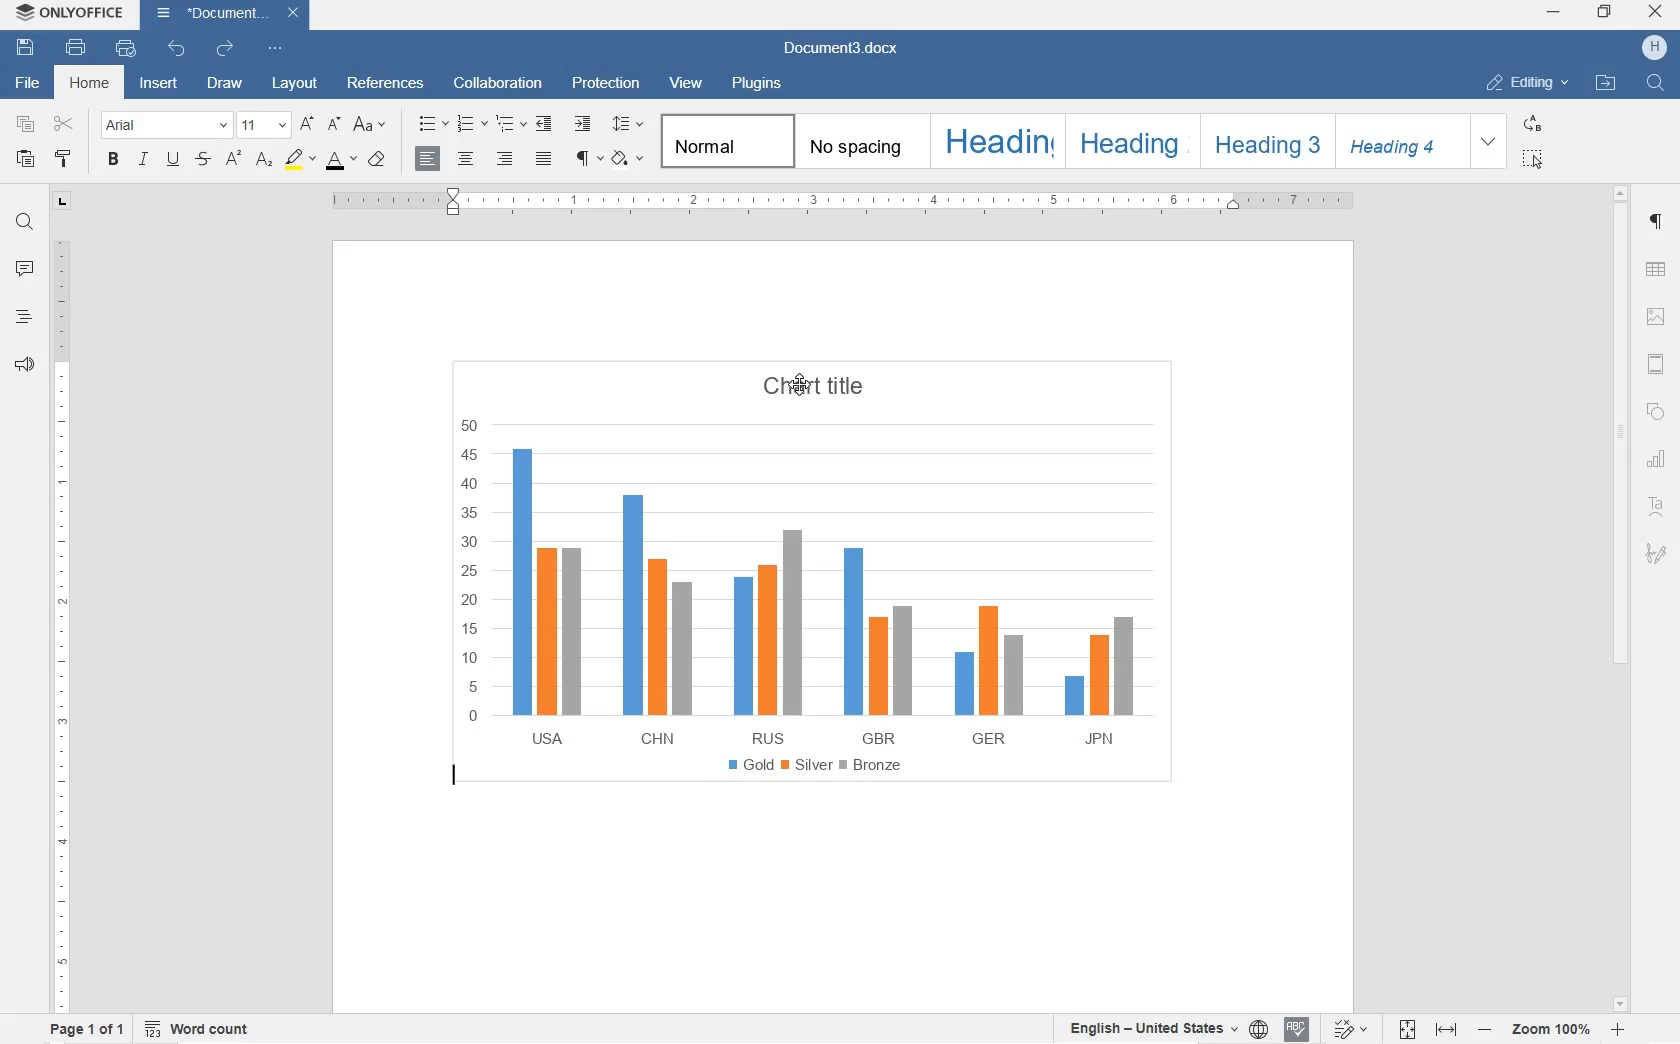 Image resolution: width=1680 pixels, height=1044 pixels. I want to click on HEADER & FOOTERS, so click(1655, 365).